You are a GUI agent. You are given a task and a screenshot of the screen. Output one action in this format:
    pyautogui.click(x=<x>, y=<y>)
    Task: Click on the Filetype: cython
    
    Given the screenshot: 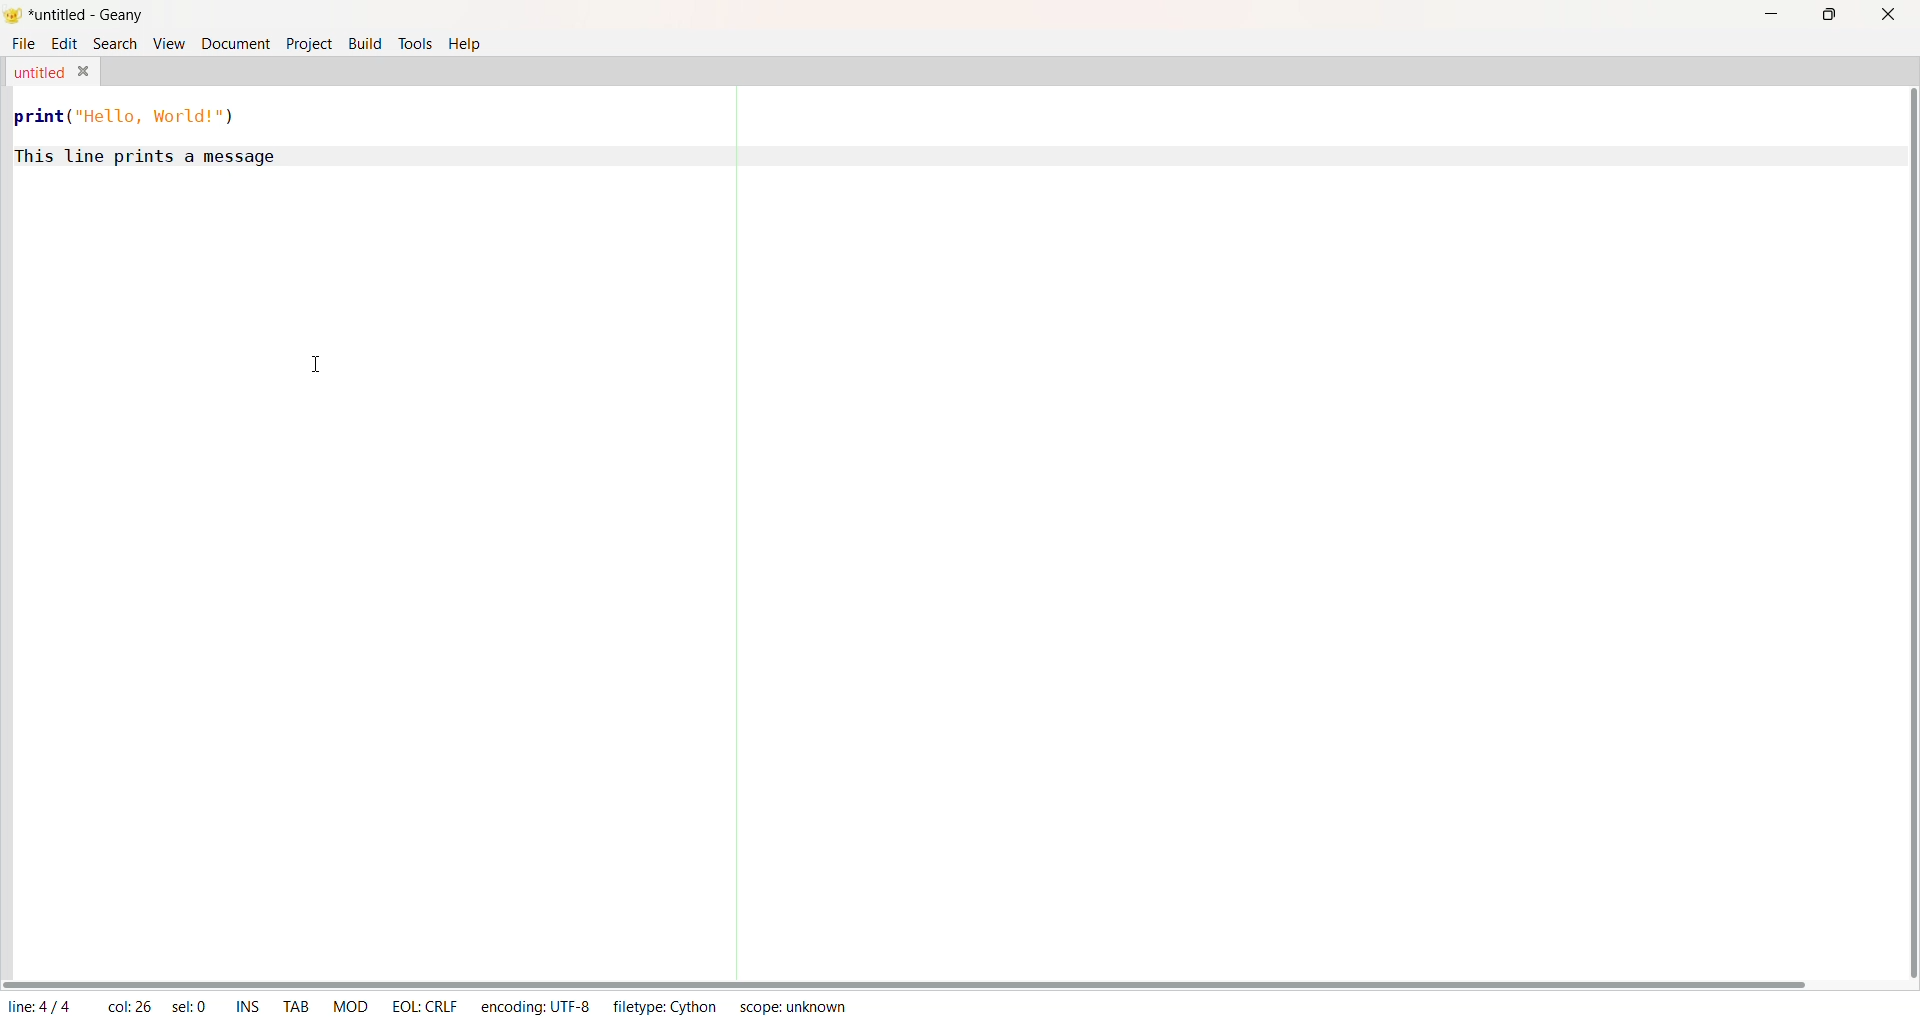 What is the action you would take?
    pyautogui.click(x=668, y=1006)
    